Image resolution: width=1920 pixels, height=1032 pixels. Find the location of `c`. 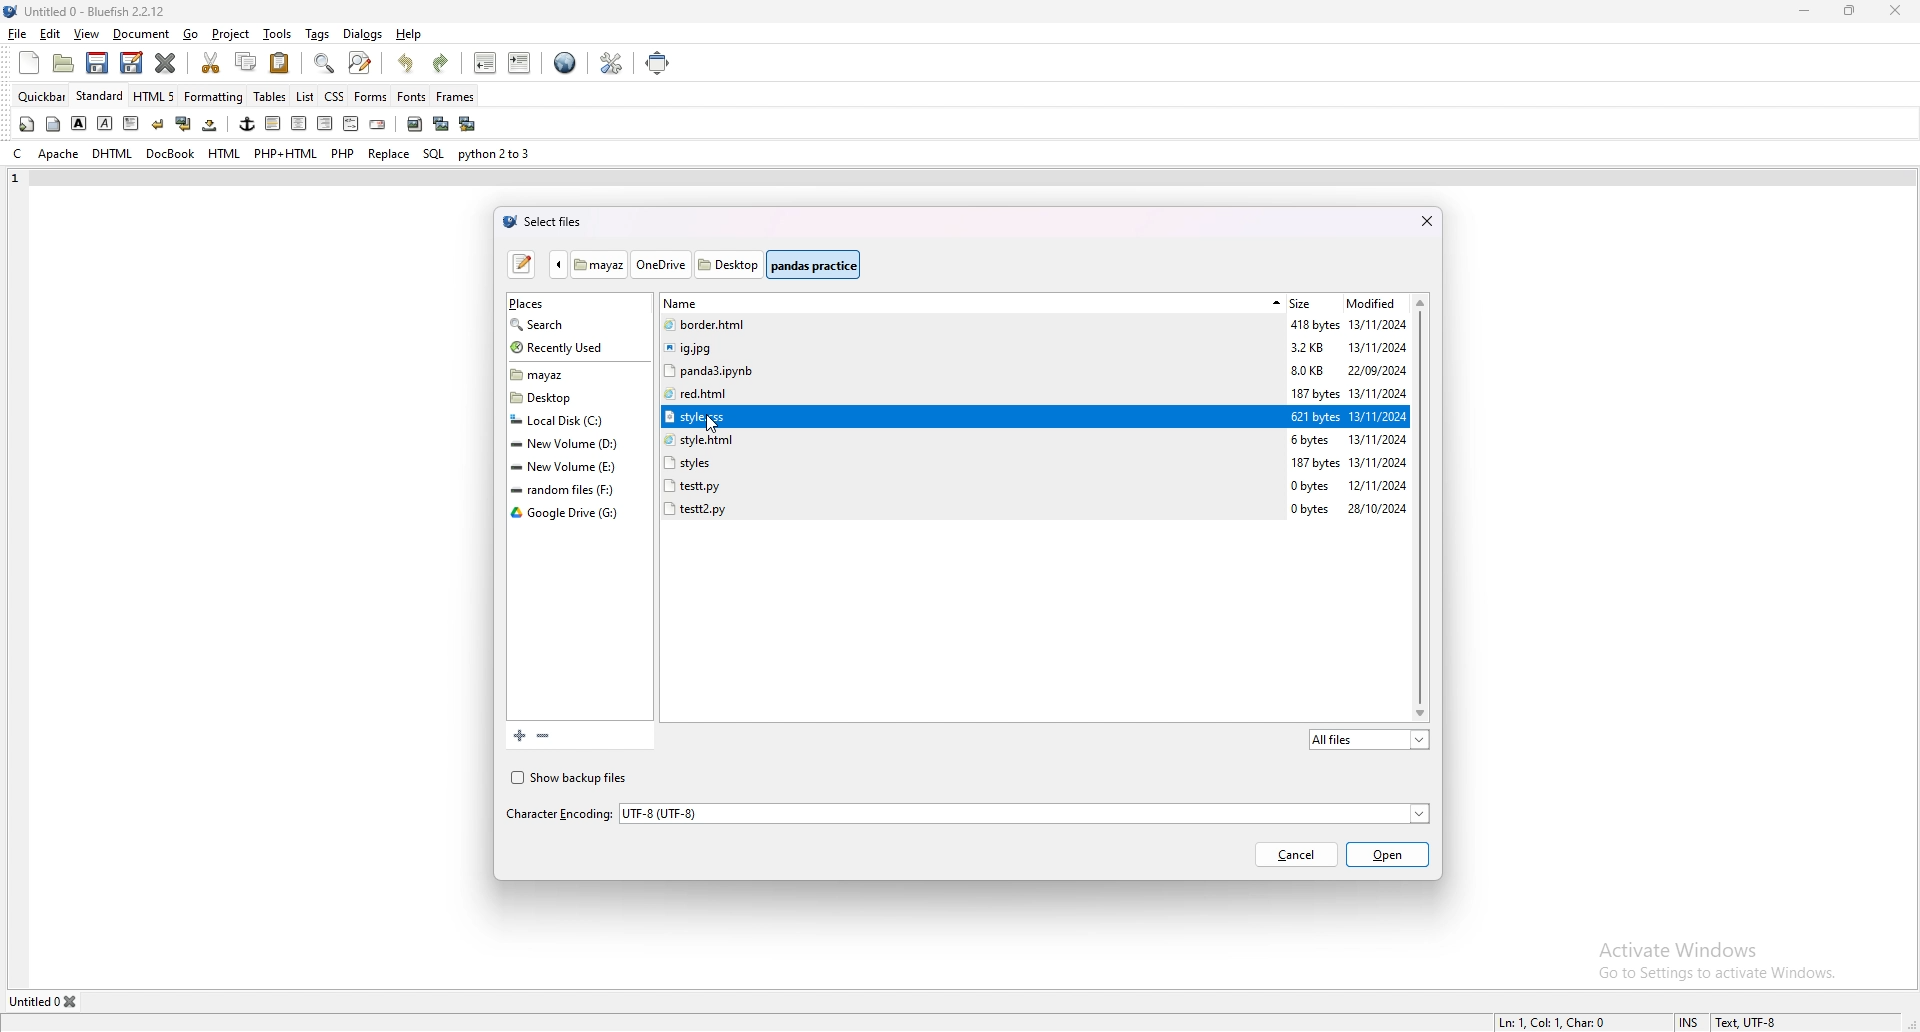

c is located at coordinates (20, 152).